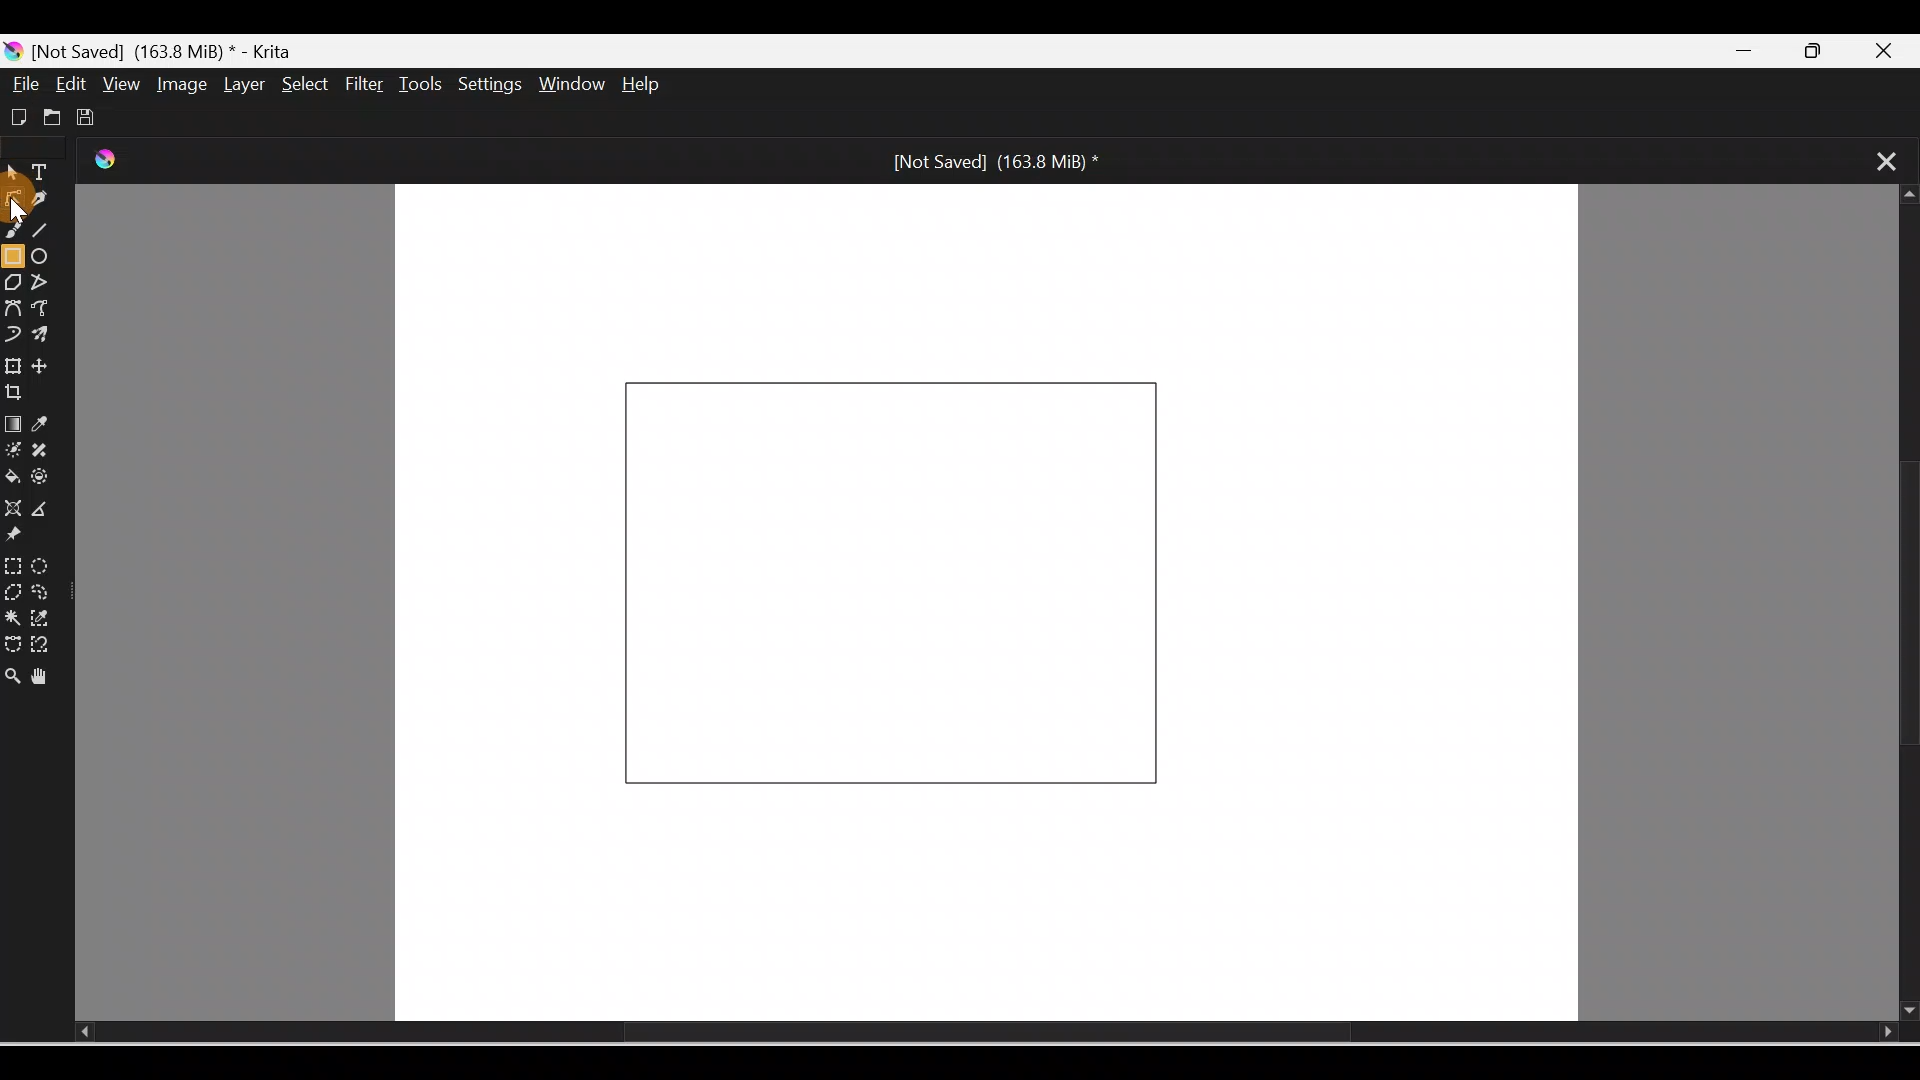 The height and width of the screenshot is (1080, 1920). What do you see at coordinates (12, 424) in the screenshot?
I see `Draw a gradient` at bounding box center [12, 424].